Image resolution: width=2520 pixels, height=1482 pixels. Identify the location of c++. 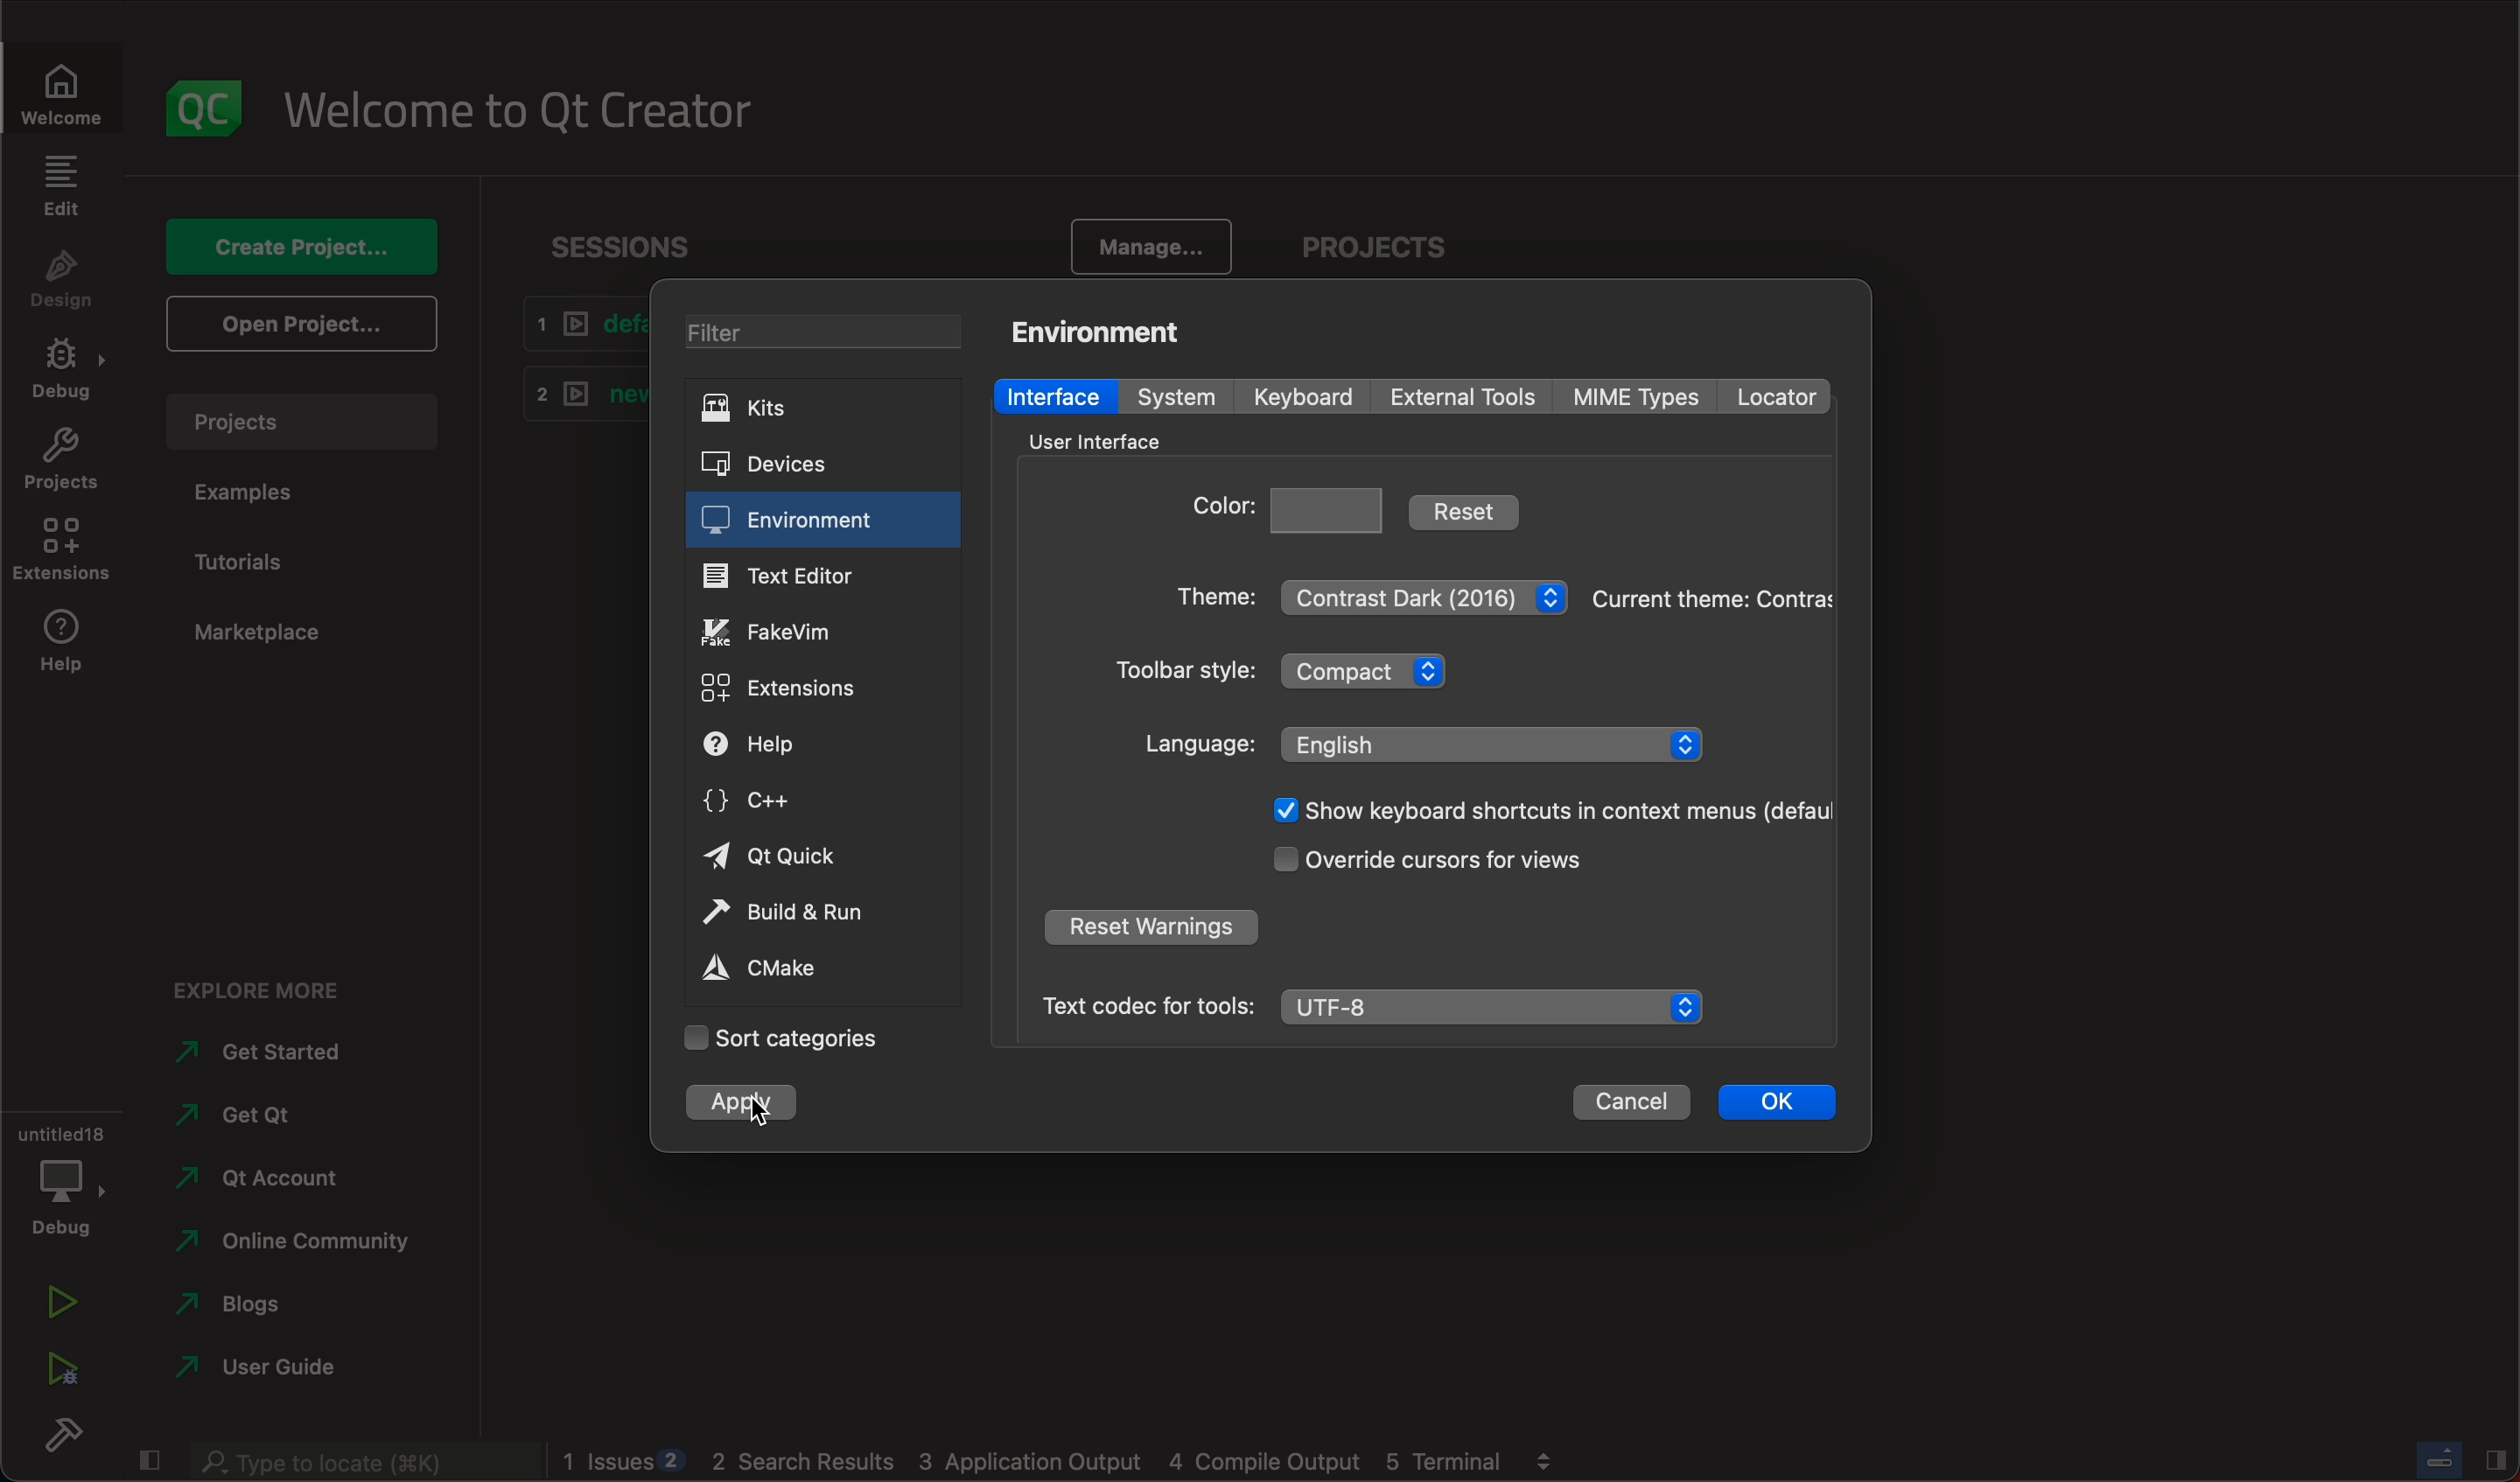
(786, 802).